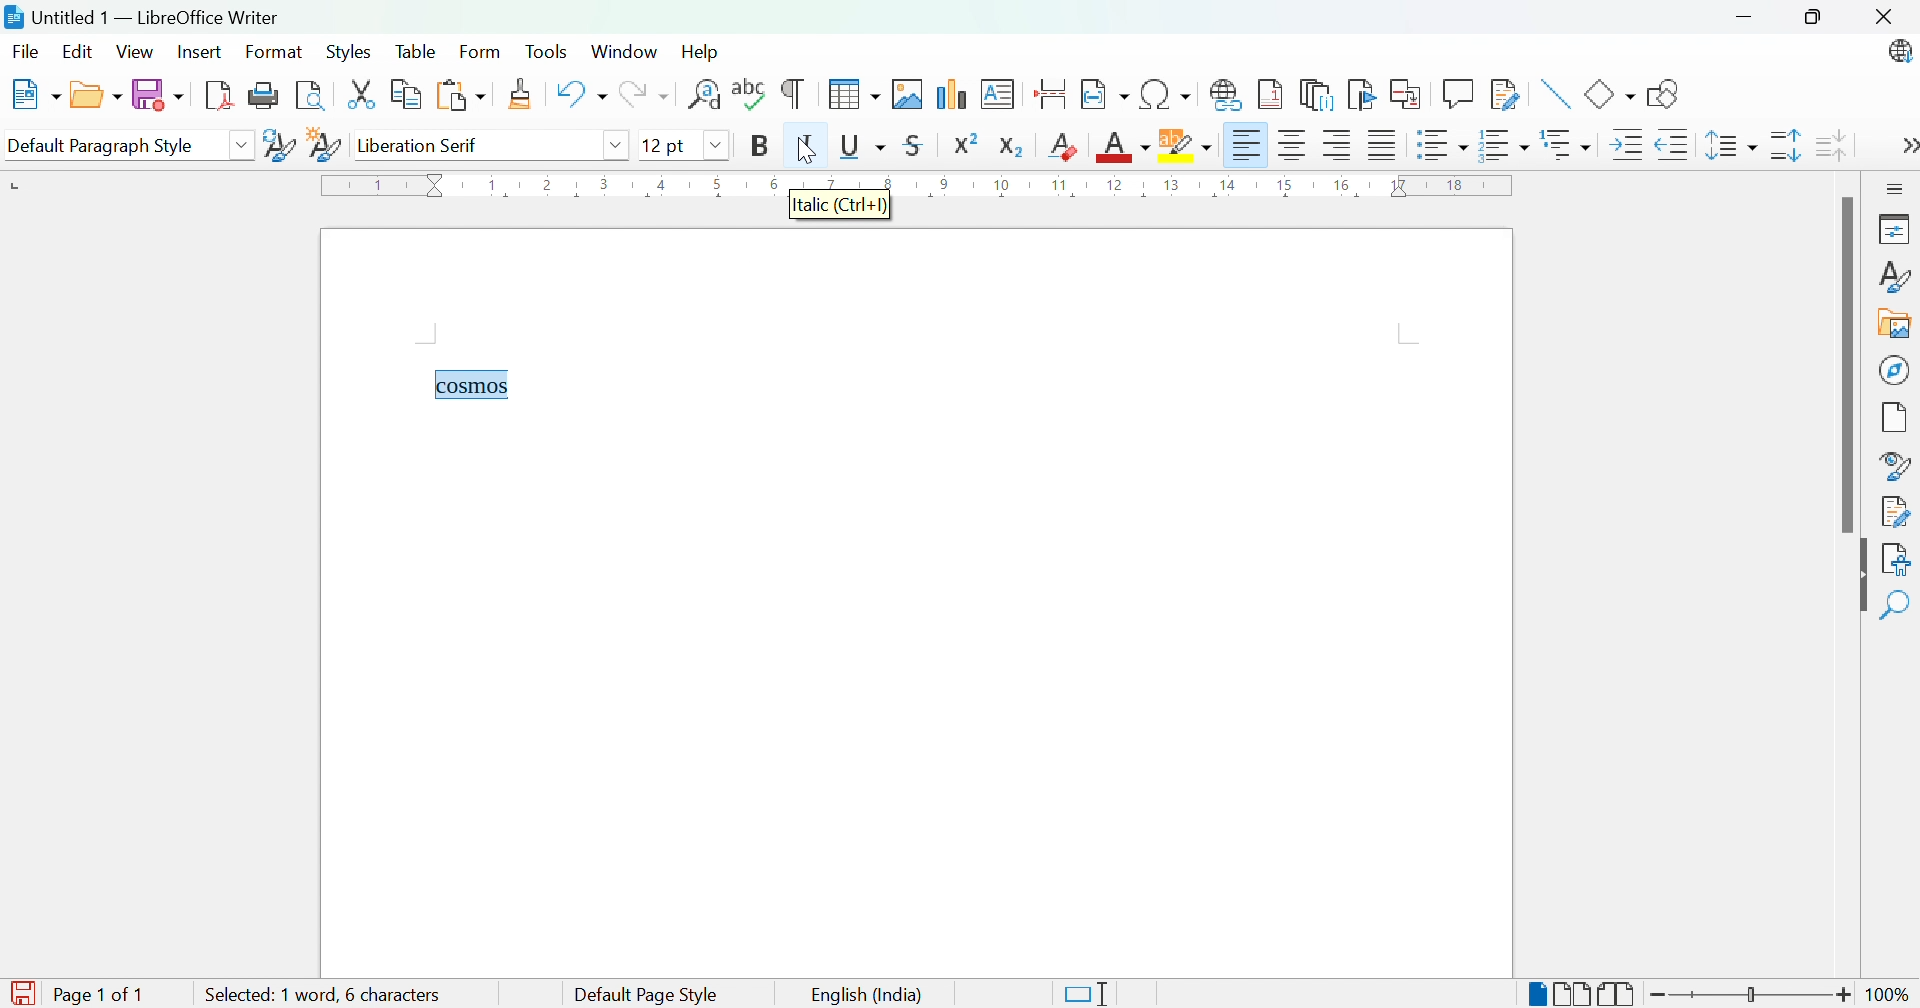 The image size is (1920, 1008). I want to click on File, so click(28, 52).